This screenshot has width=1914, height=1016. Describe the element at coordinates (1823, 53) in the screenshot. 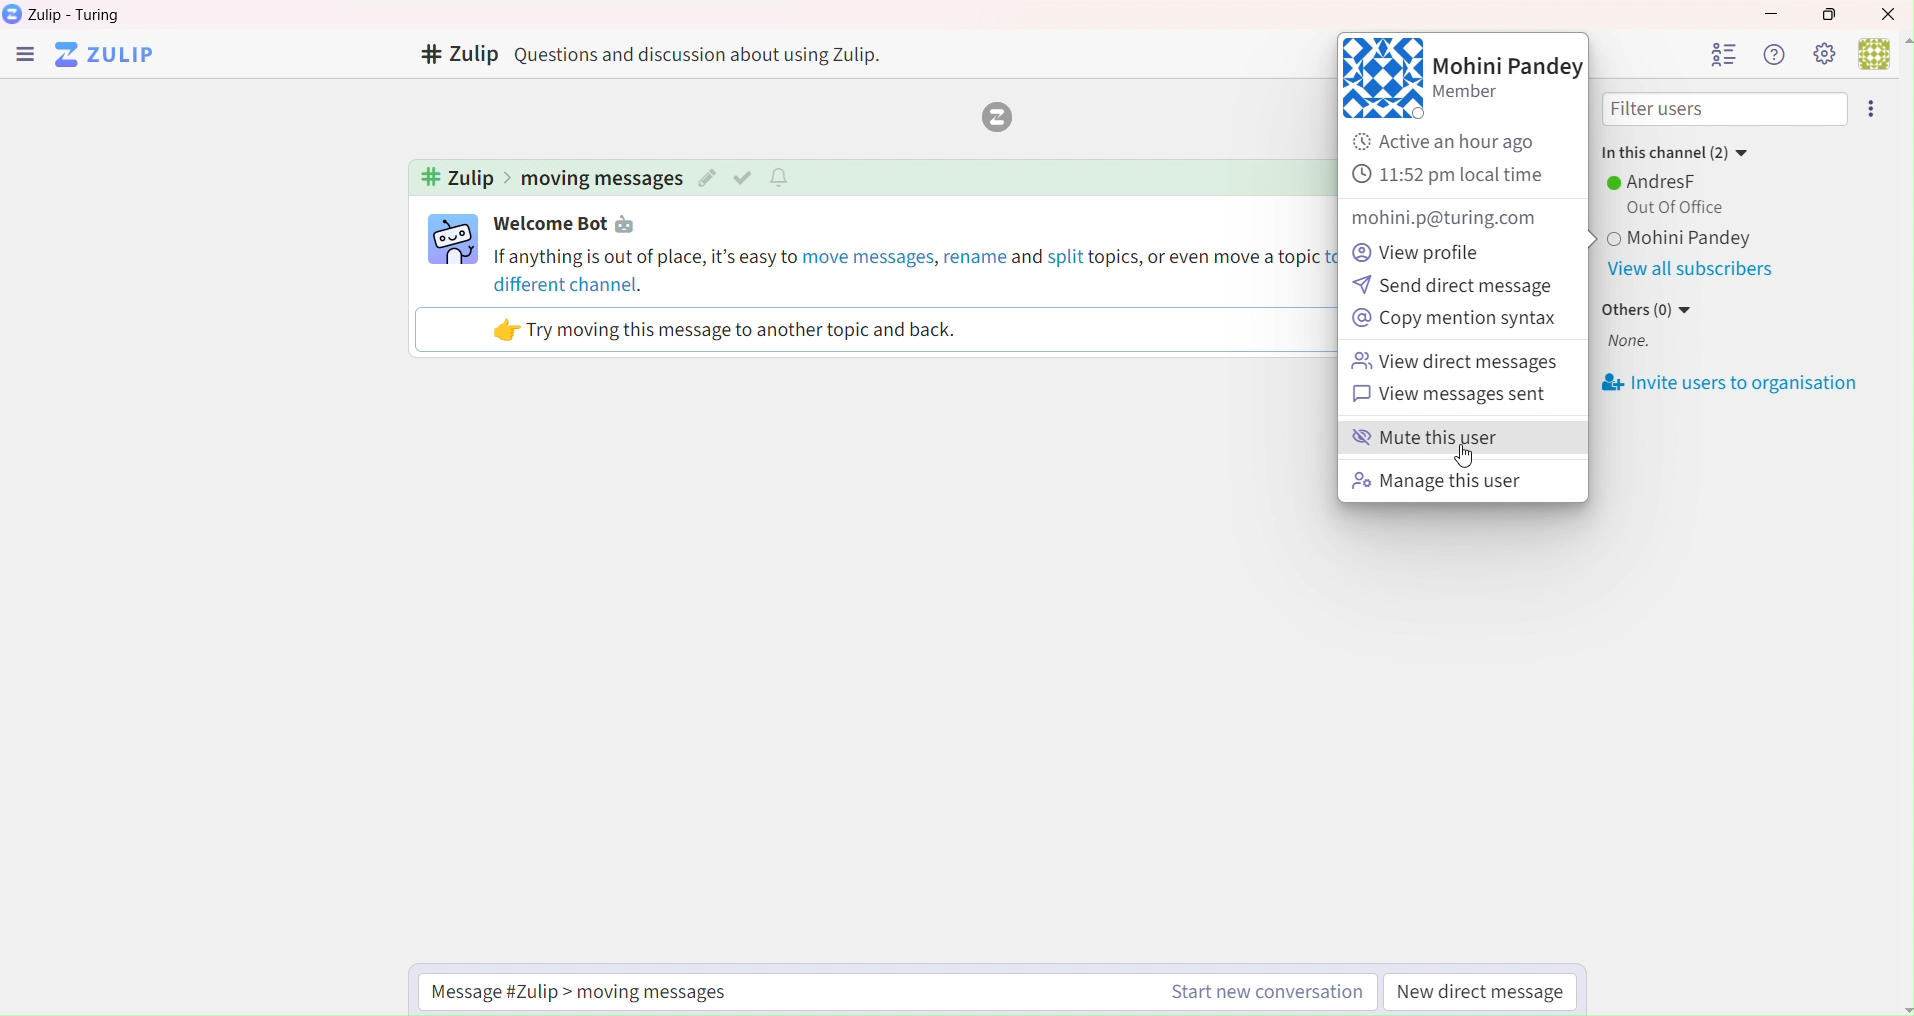

I see `Settings` at that location.